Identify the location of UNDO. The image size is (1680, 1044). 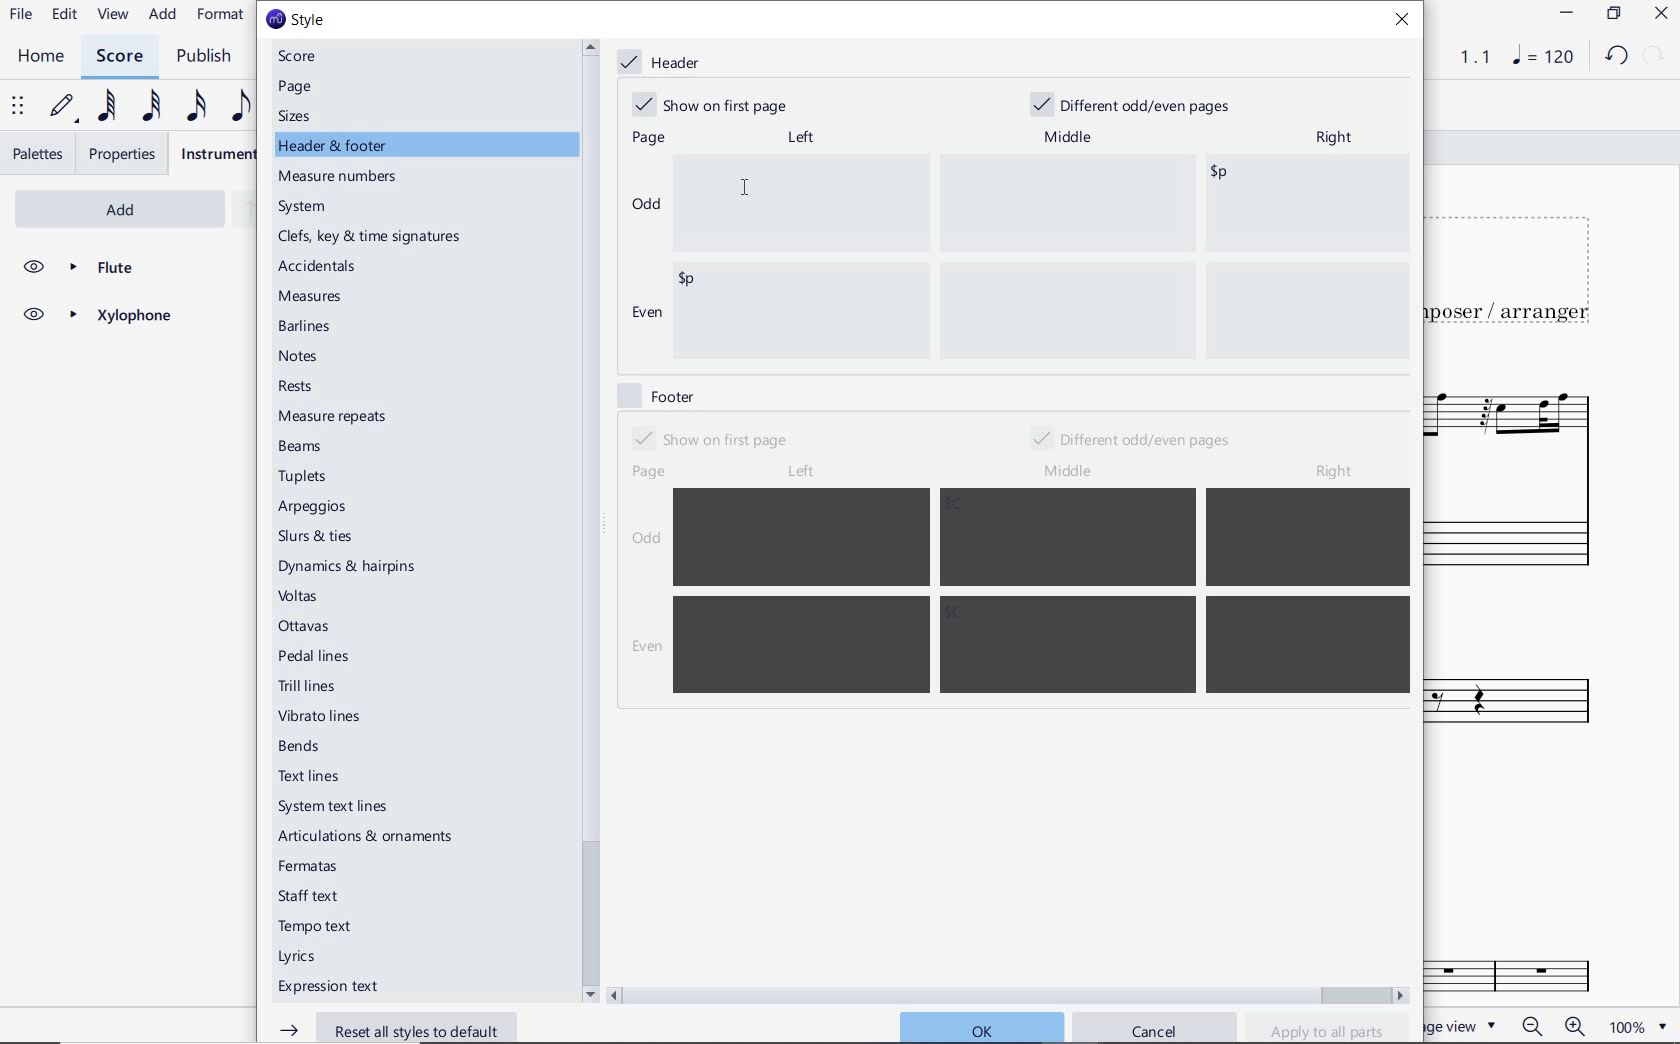
(1615, 57).